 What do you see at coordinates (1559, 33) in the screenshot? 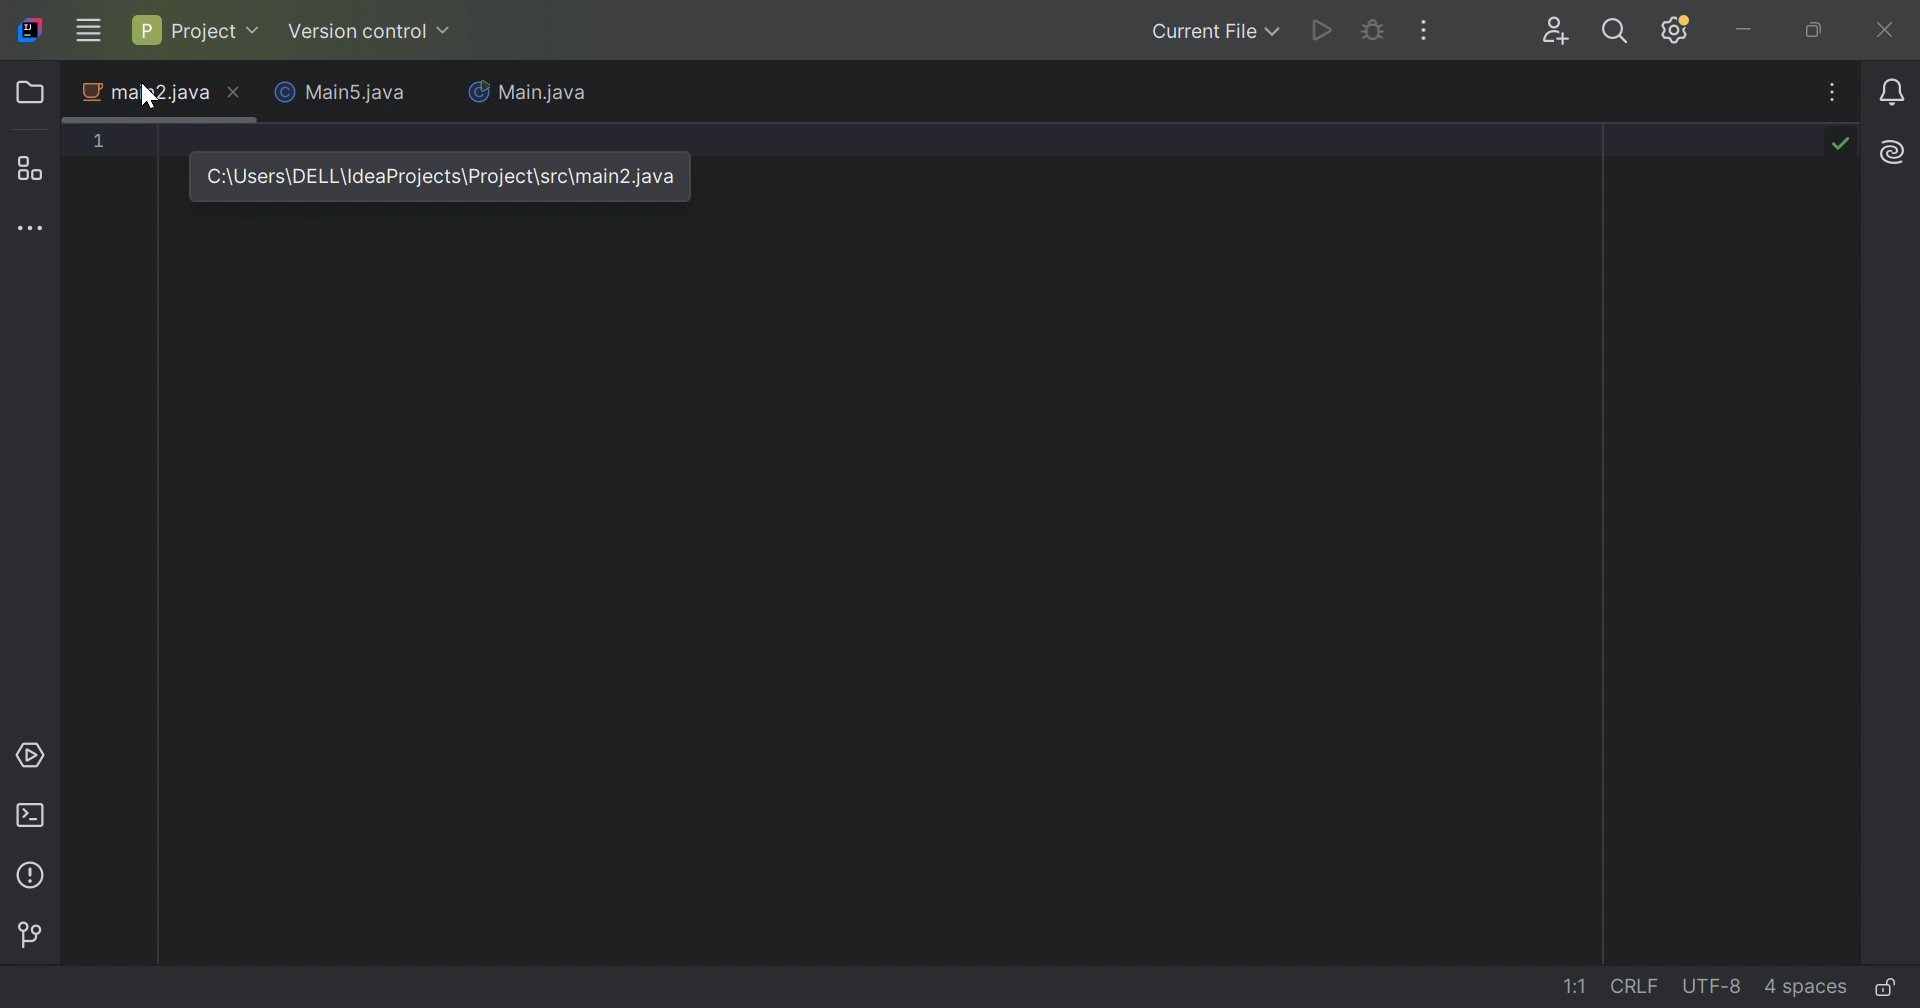
I see `Code with me` at bounding box center [1559, 33].